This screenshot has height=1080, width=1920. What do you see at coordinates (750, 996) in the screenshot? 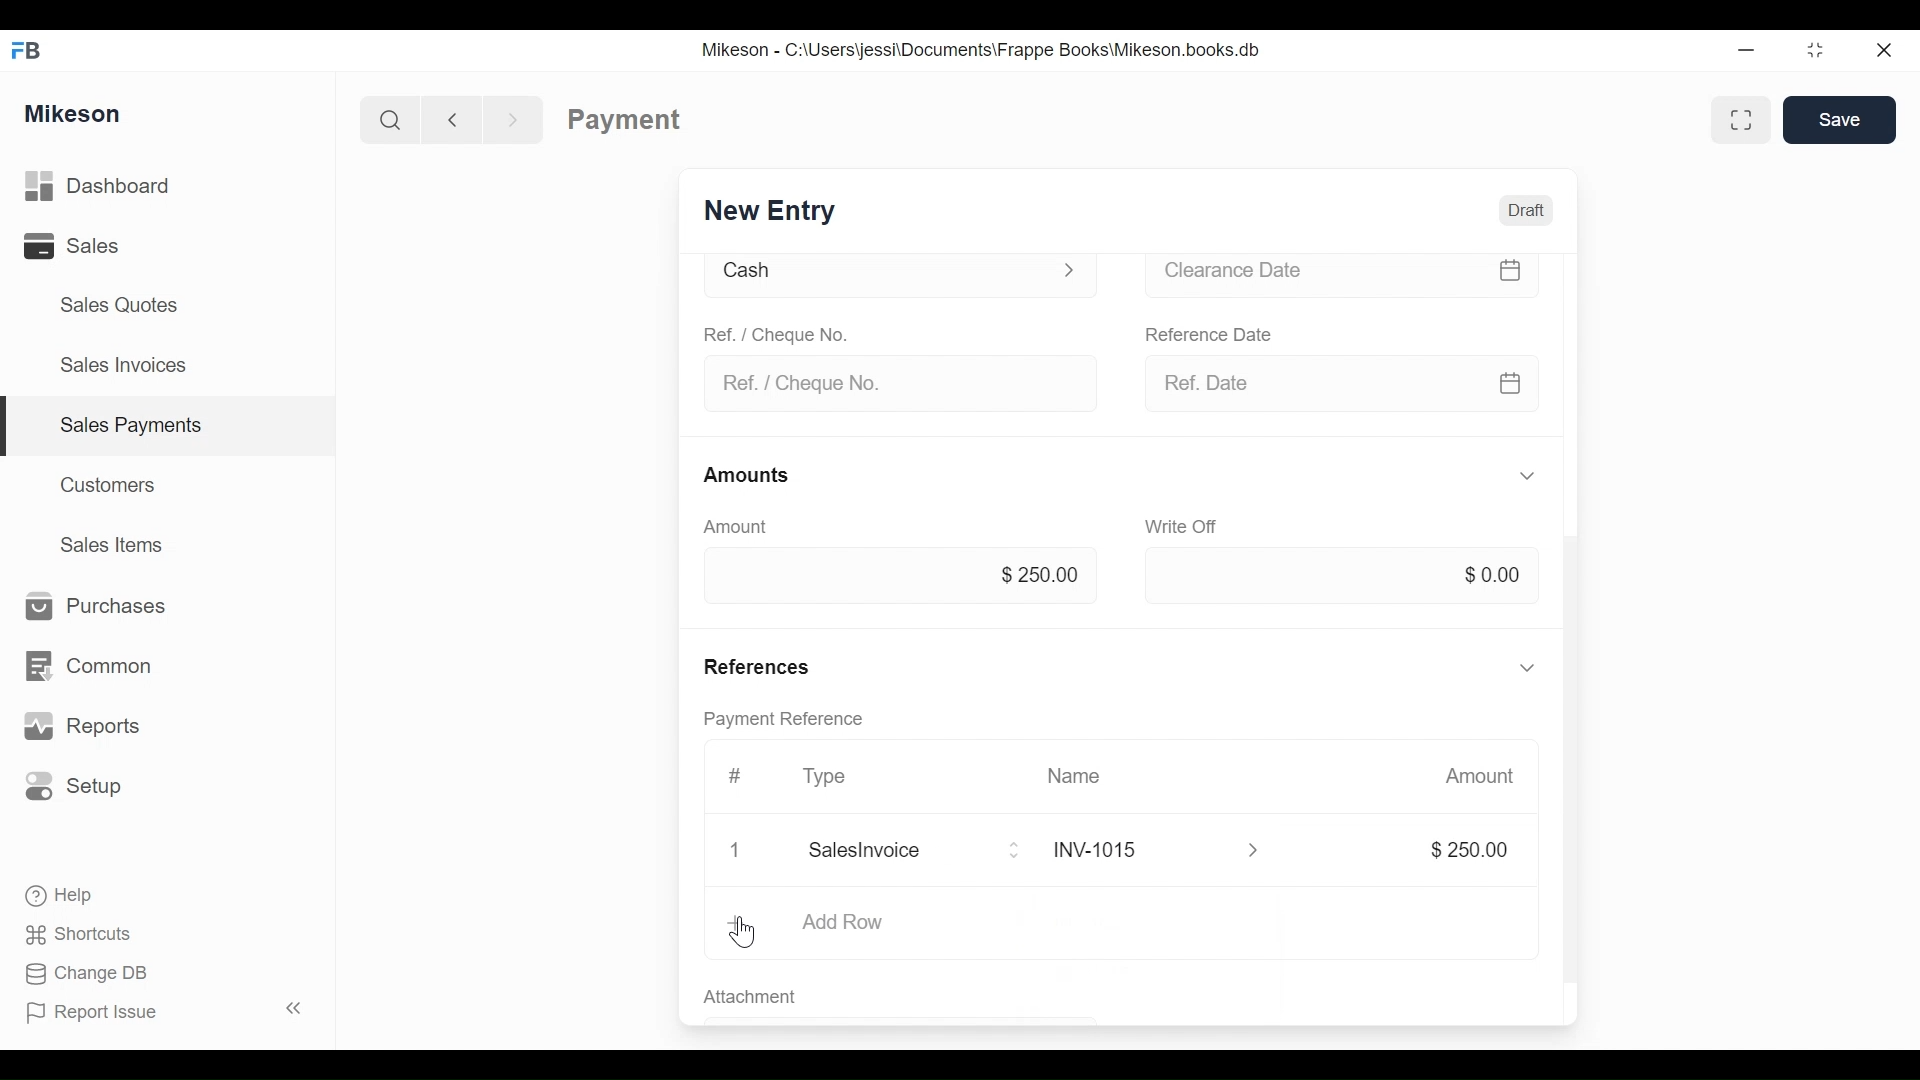
I see `Attachment` at bounding box center [750, 996].